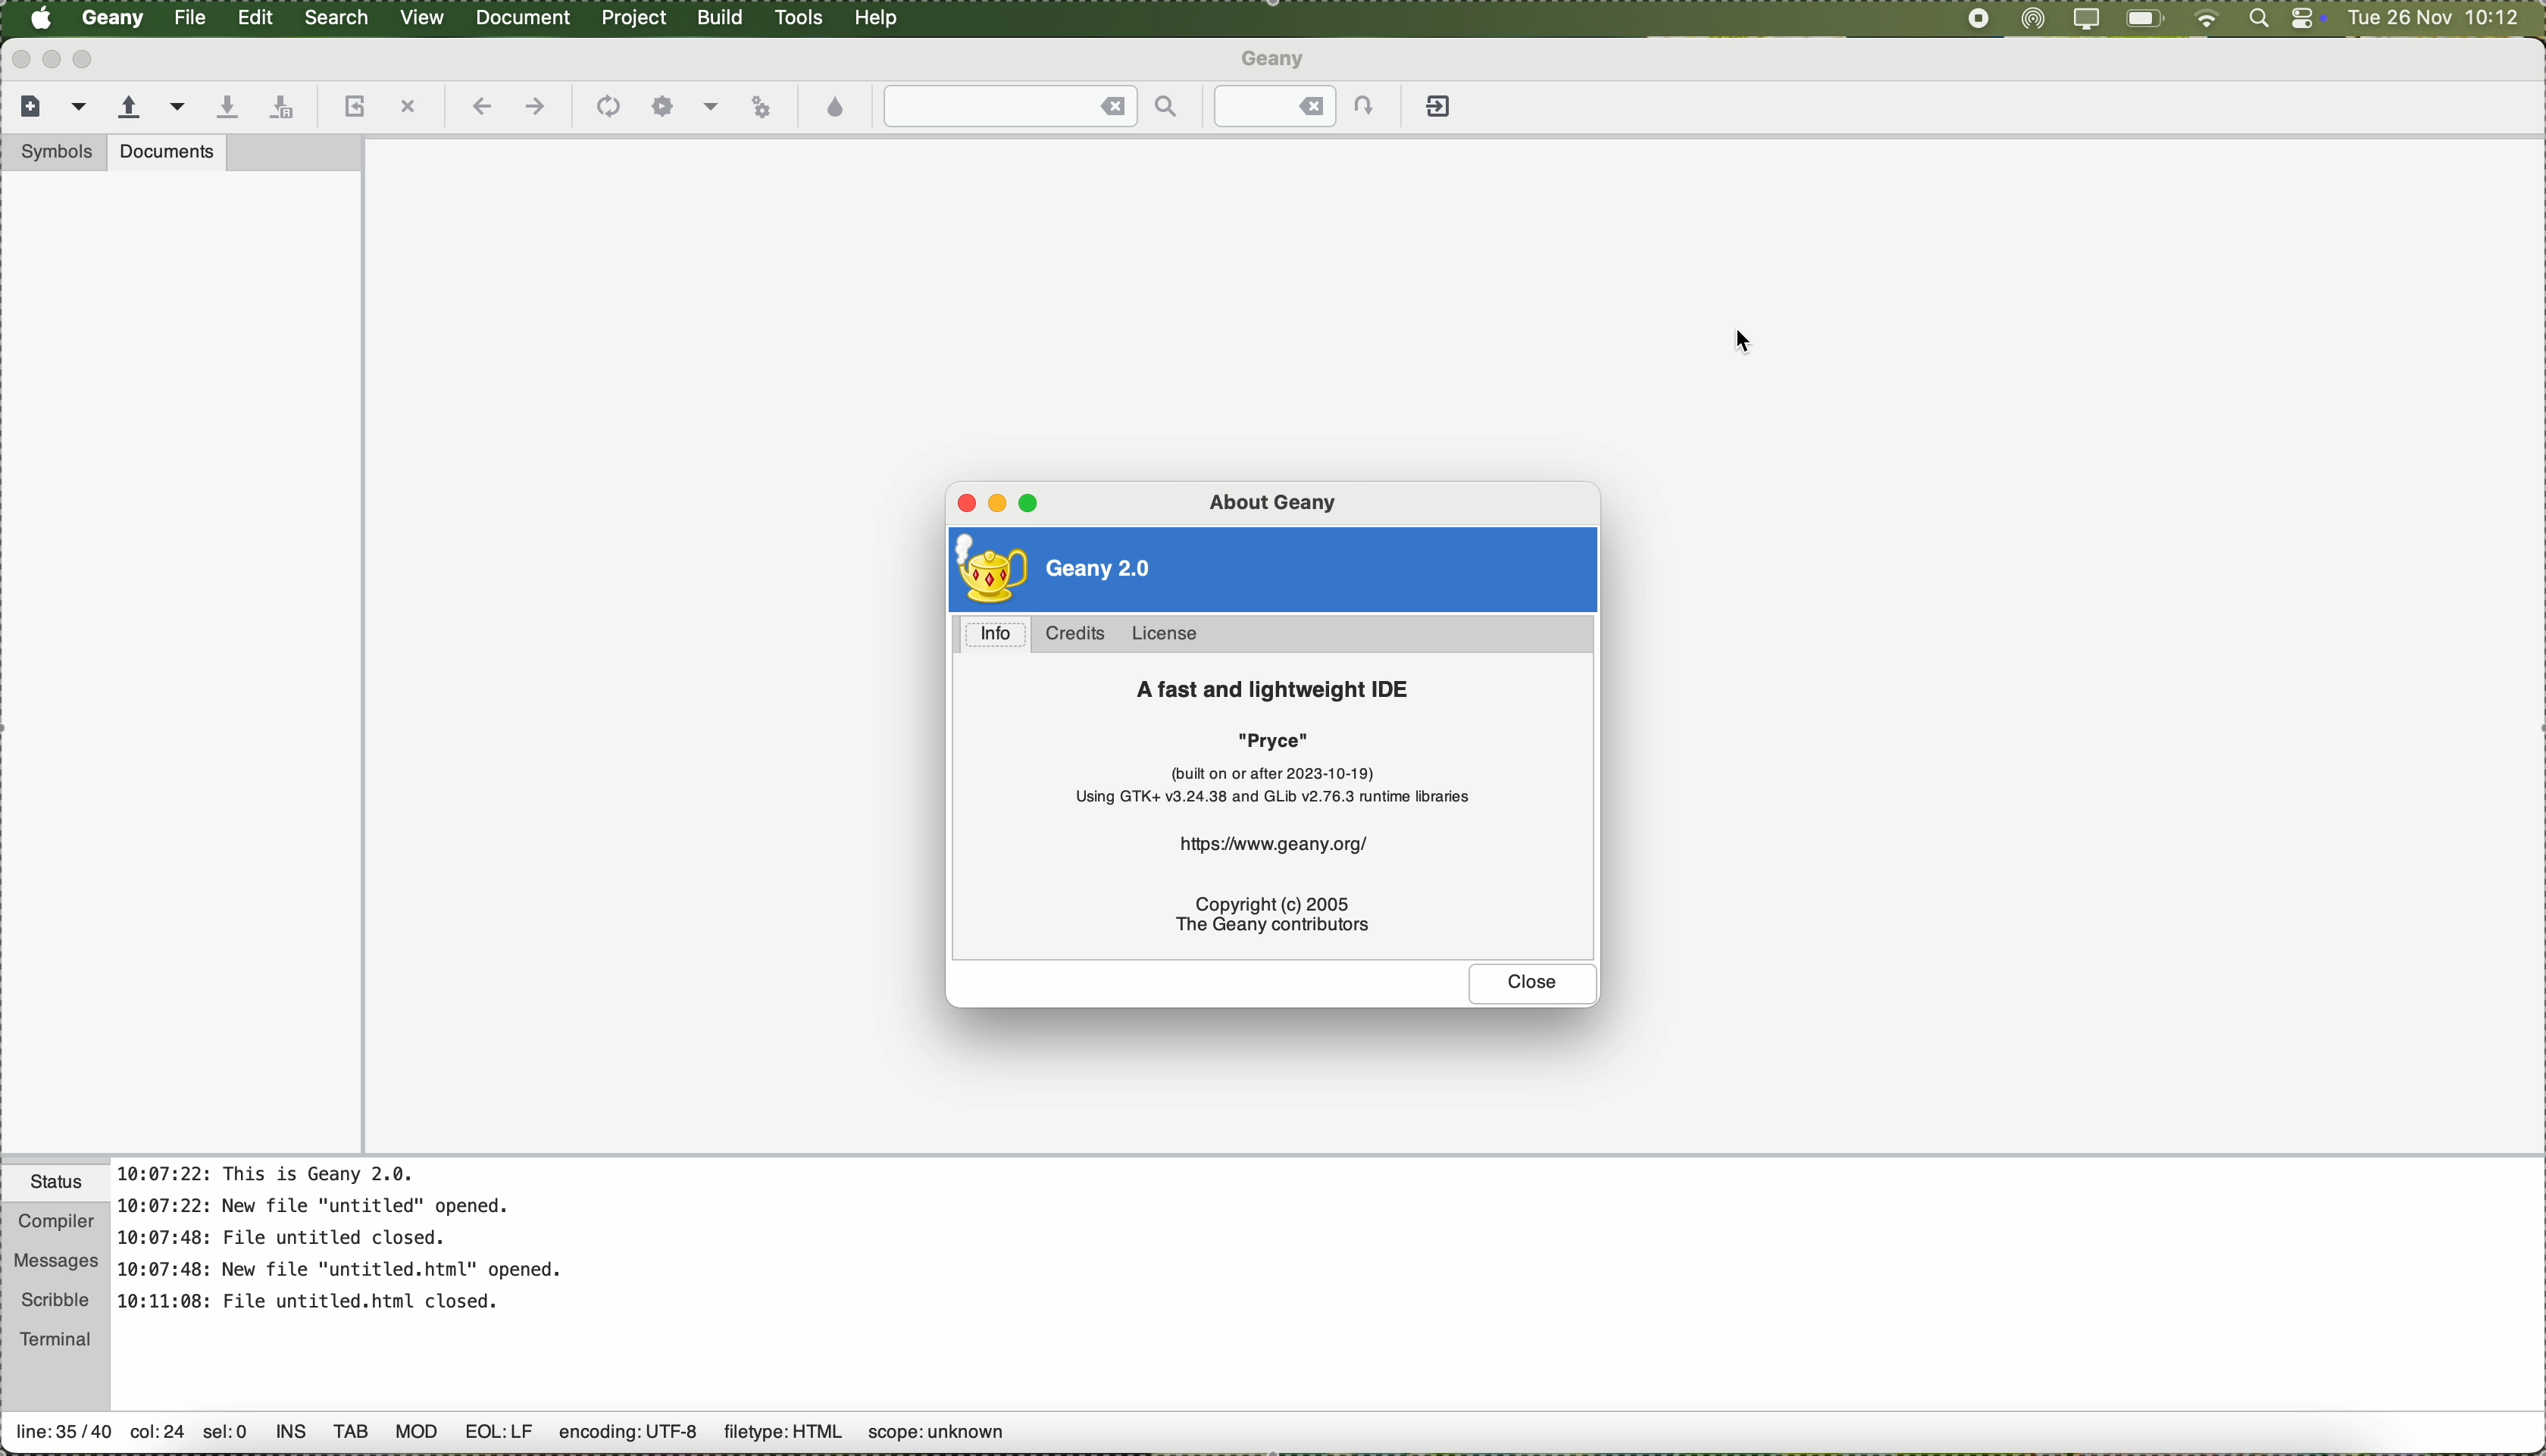  Describe the element at coordinates (2030, 19) in the screenshot. I see `airdrop` at that location.